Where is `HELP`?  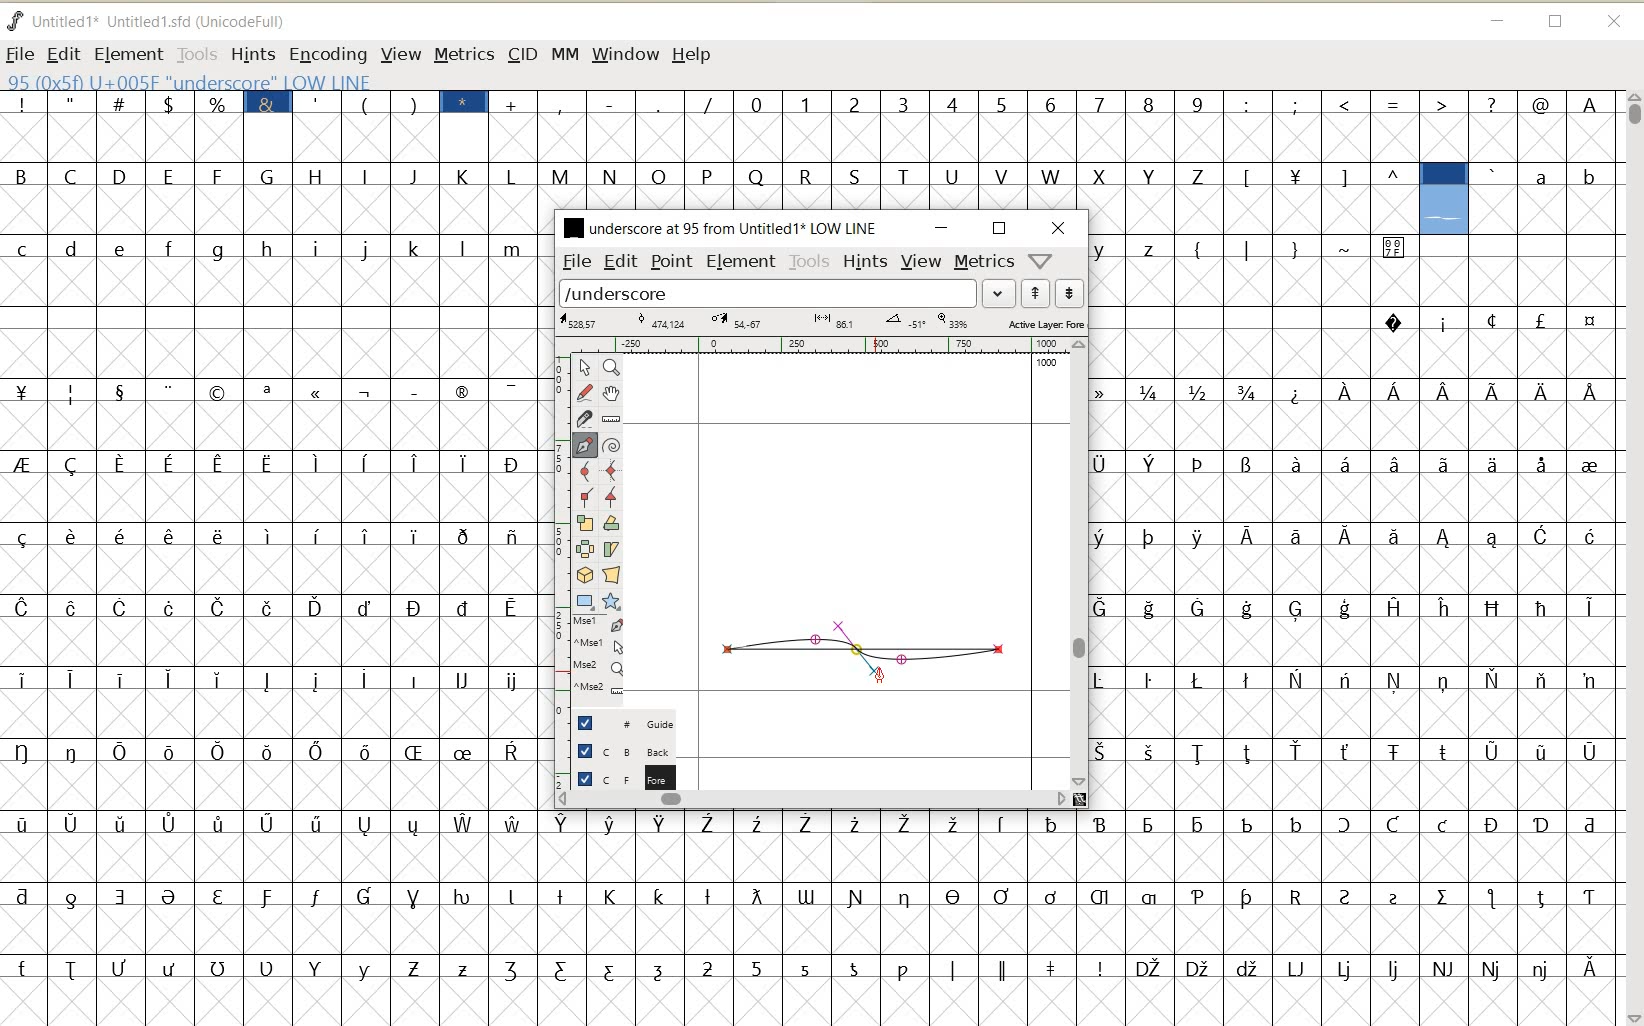
HELP is located at coordinates (694, 56).